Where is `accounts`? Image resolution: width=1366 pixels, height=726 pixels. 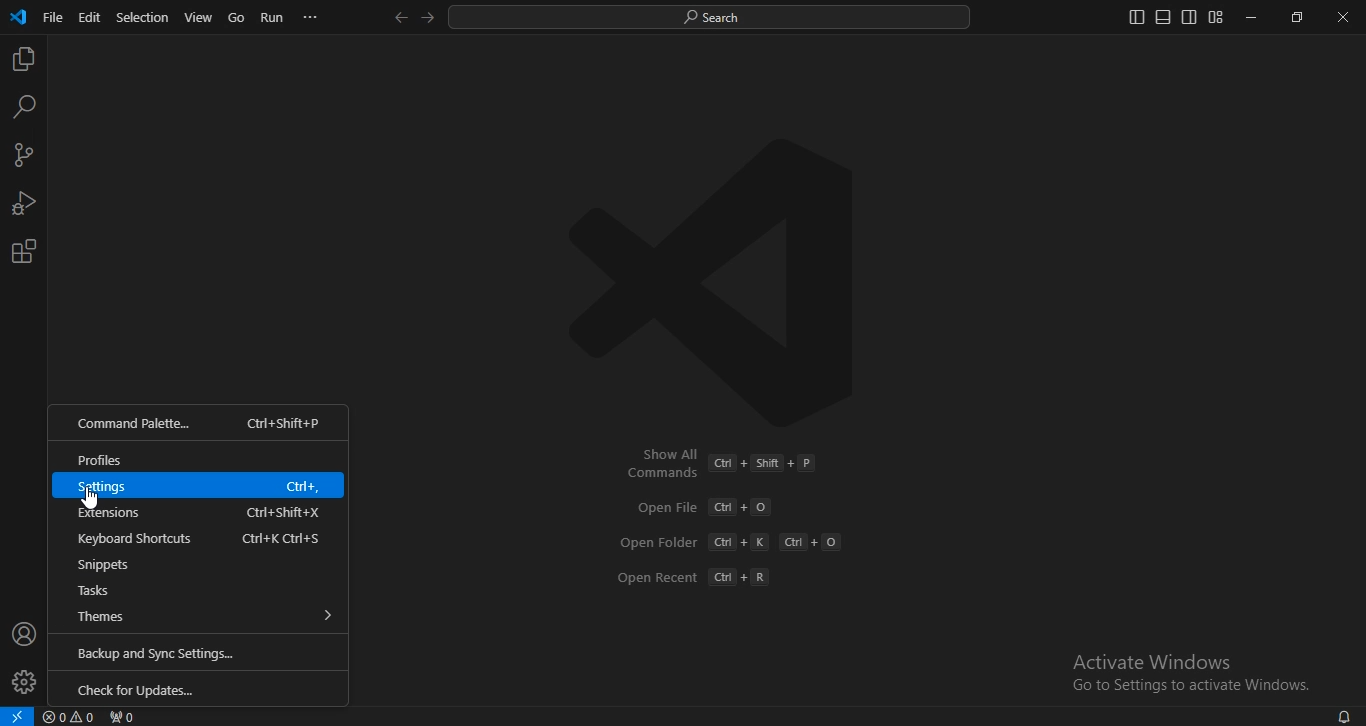
accounts is located at coordinates (25, 633).